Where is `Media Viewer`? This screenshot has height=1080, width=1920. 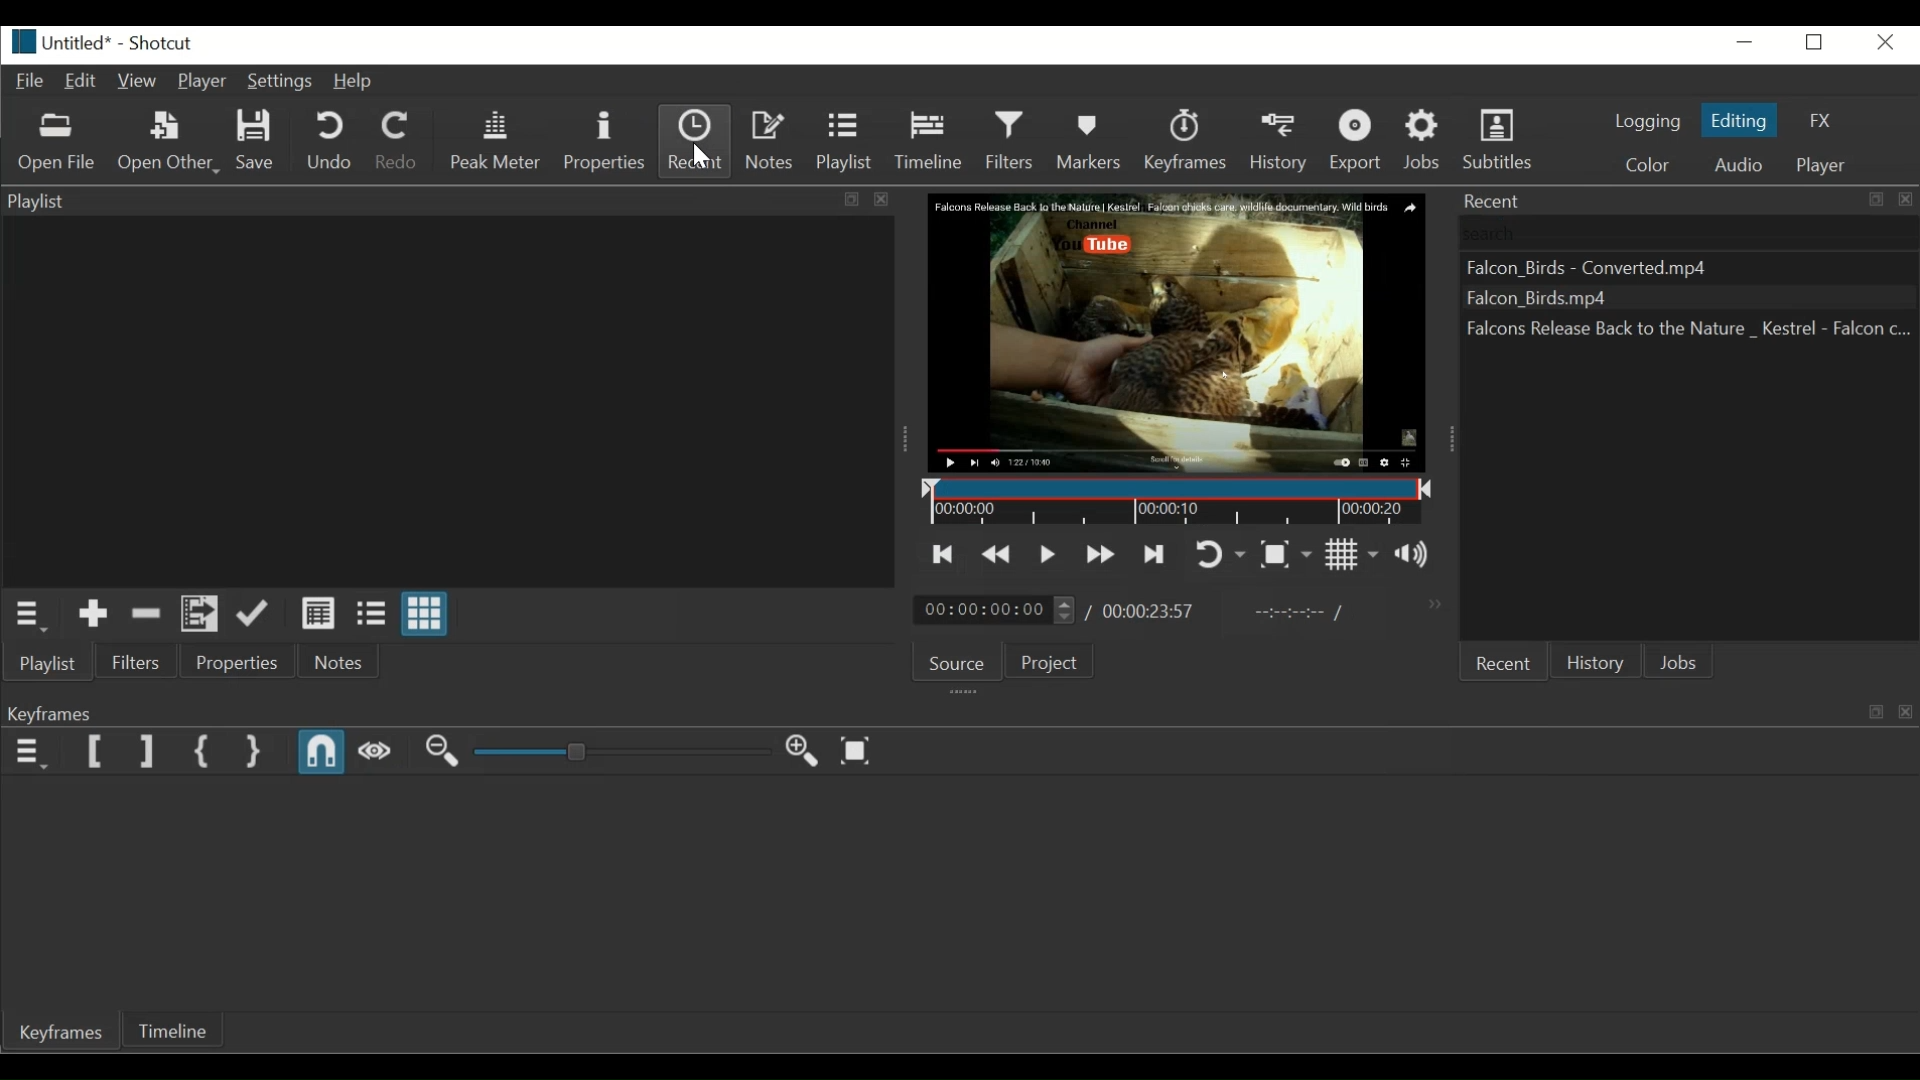 Media Viewer is located at coordinates (1174, 334).